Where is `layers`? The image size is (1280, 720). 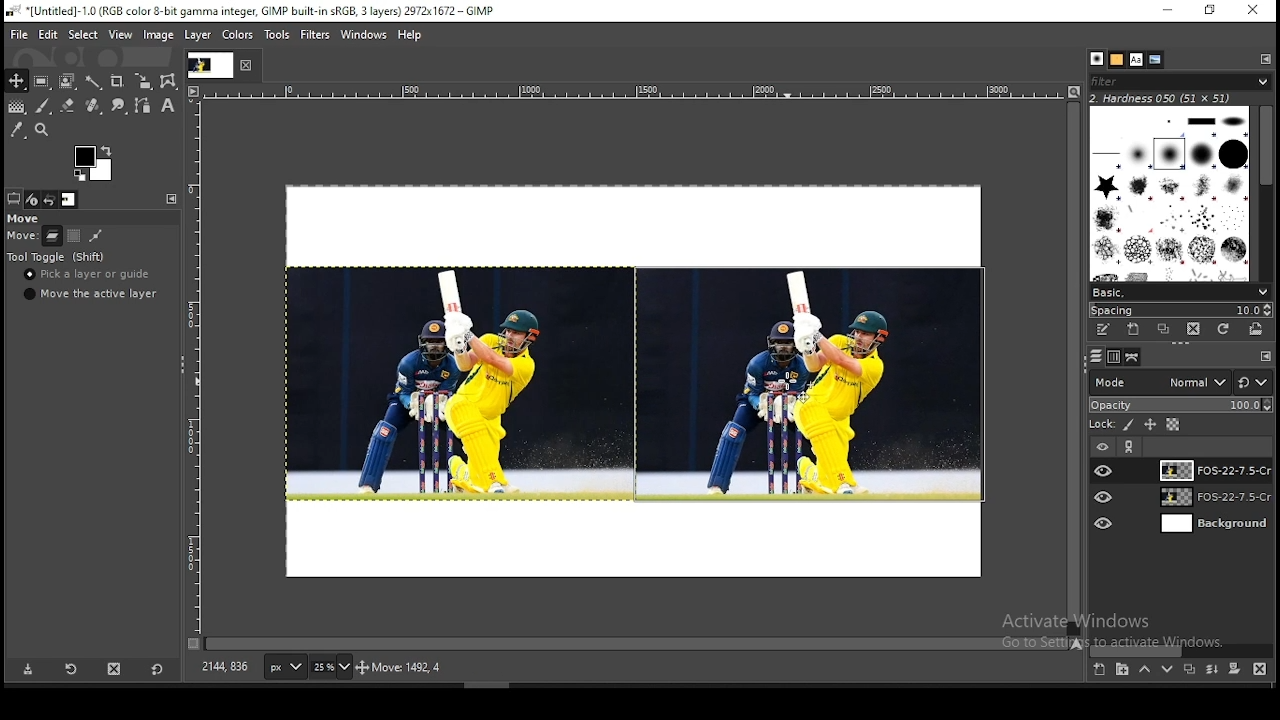 layers is located at coordinates (1094, 357).